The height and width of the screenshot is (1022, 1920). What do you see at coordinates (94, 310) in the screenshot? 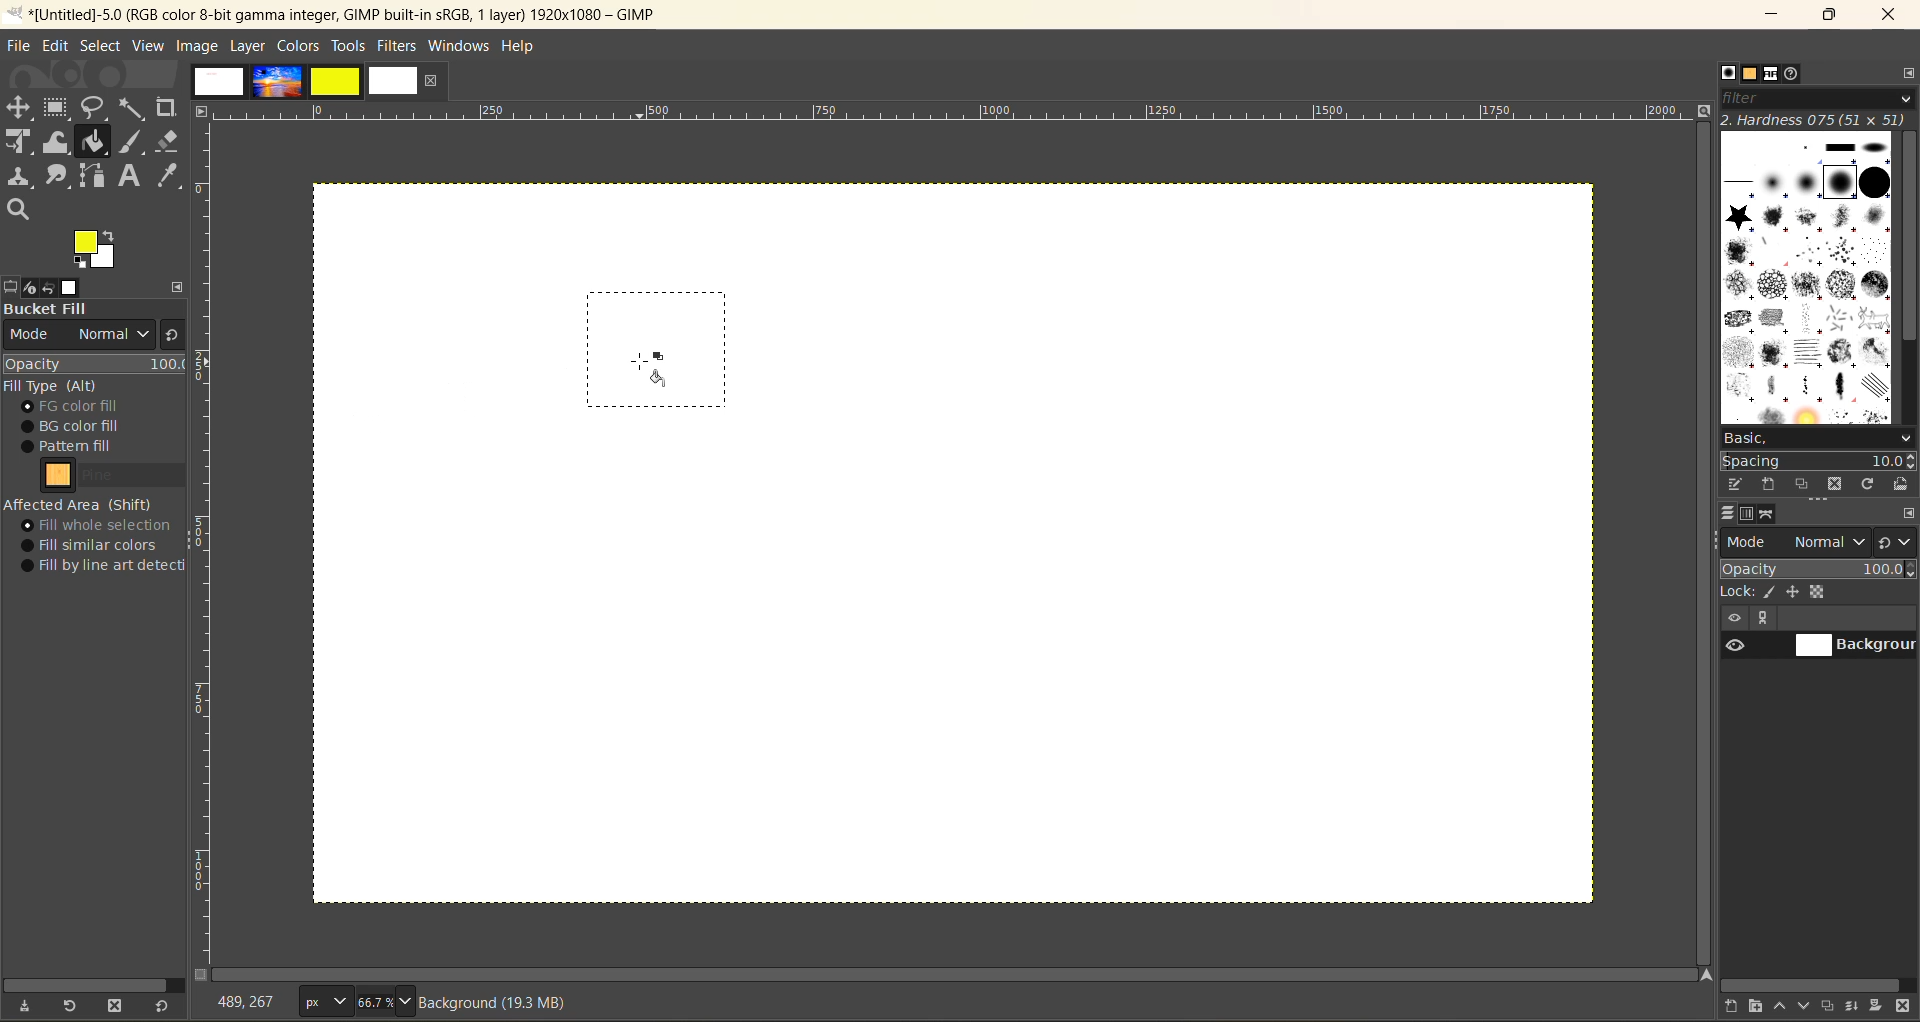
I see `bucket fill` at bounding box center [94, 310].